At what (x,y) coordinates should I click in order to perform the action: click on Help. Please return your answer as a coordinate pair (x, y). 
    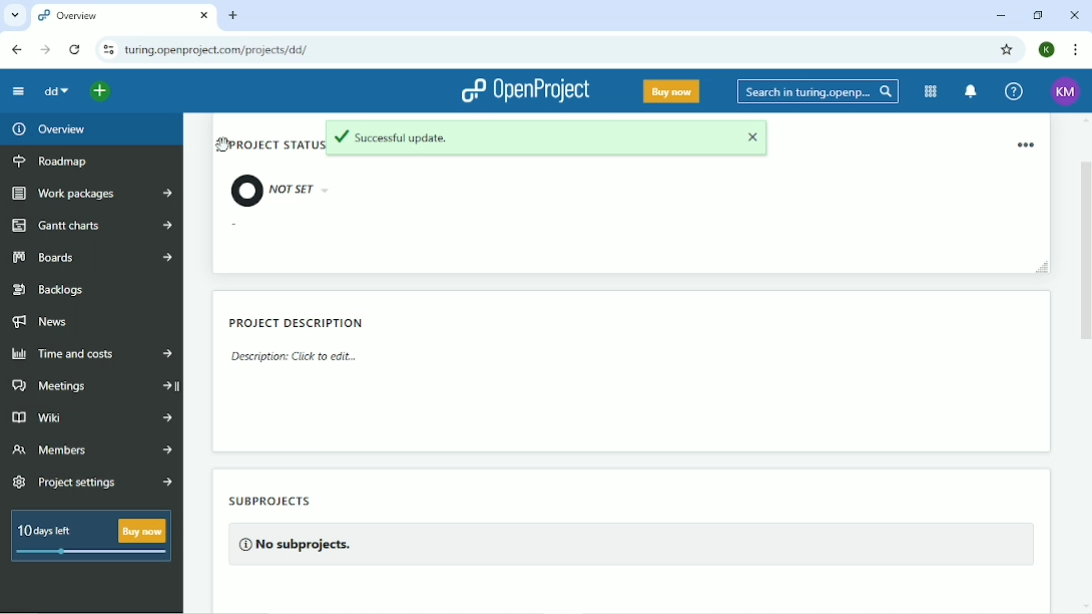
    Looking at the image, I should click on (1015, 92).